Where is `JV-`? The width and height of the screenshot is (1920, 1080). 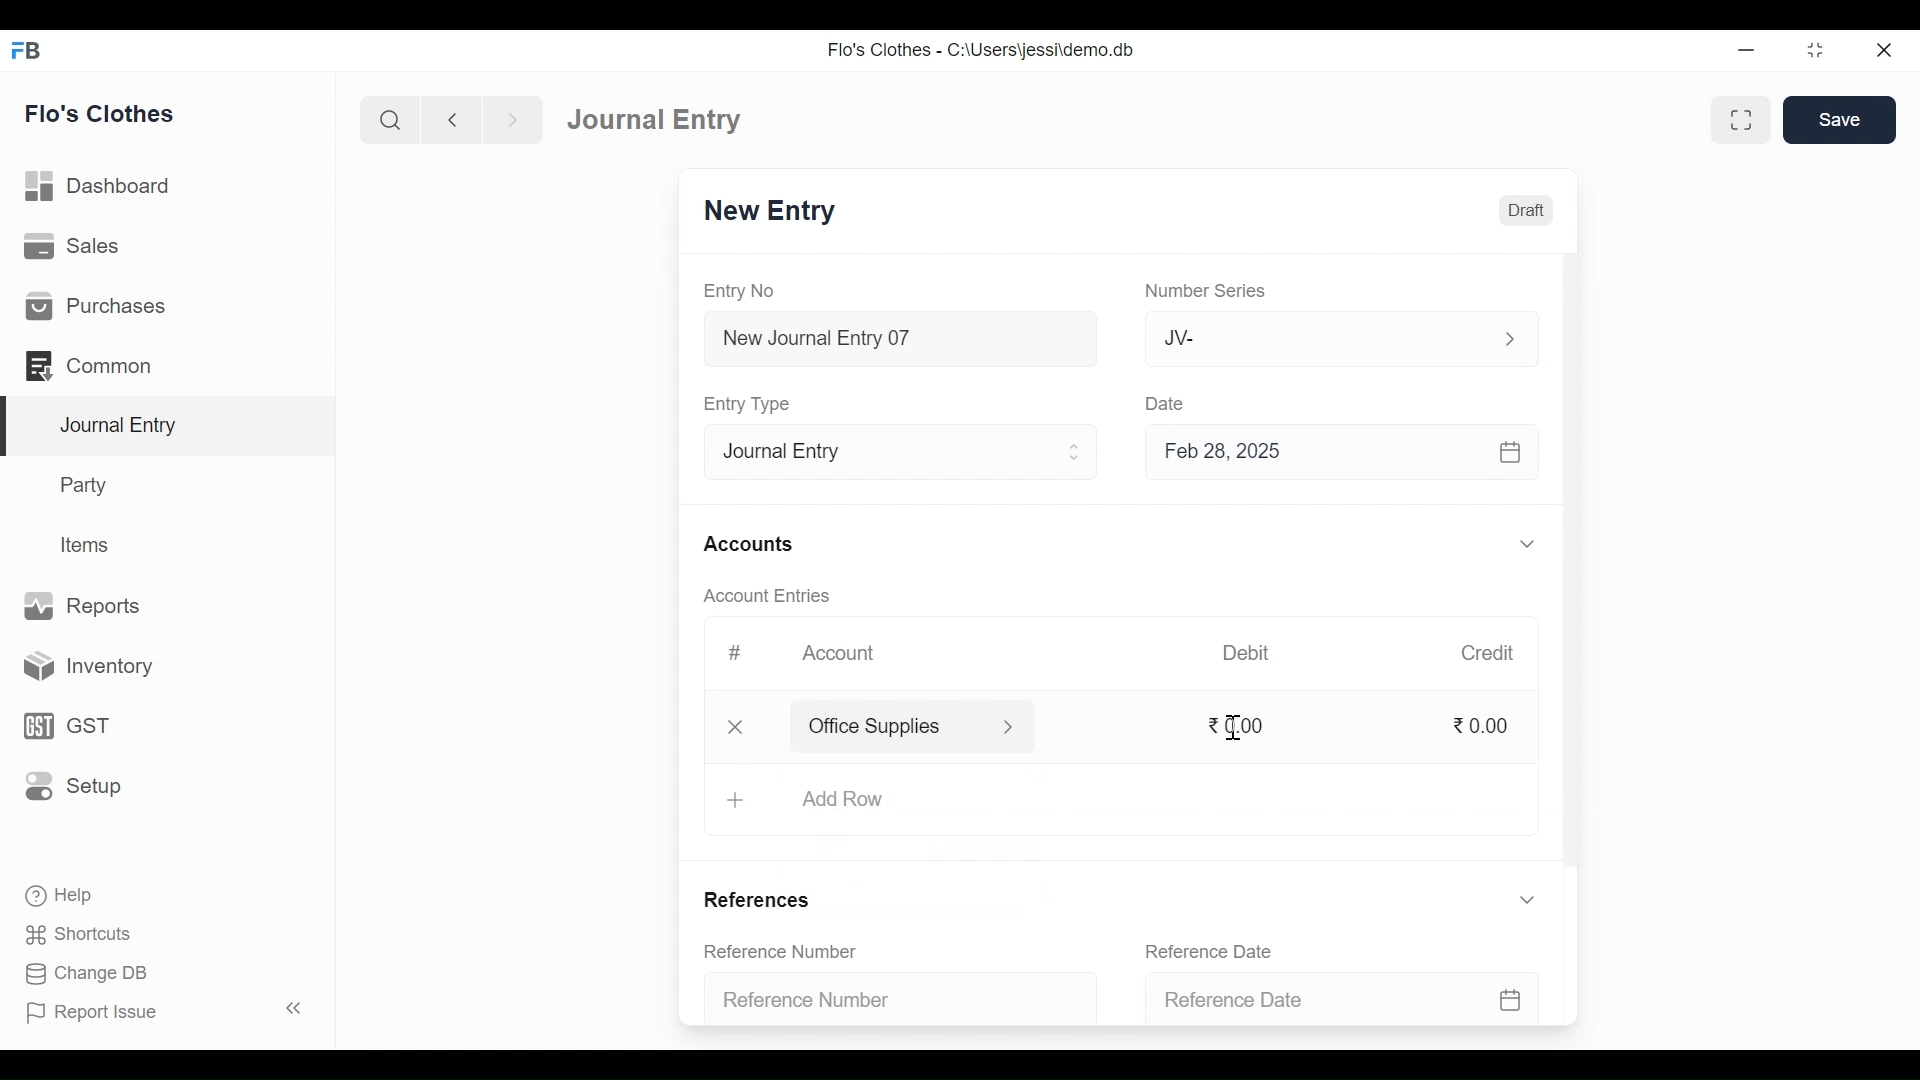 JV- is located at coordinates (1306, 339).